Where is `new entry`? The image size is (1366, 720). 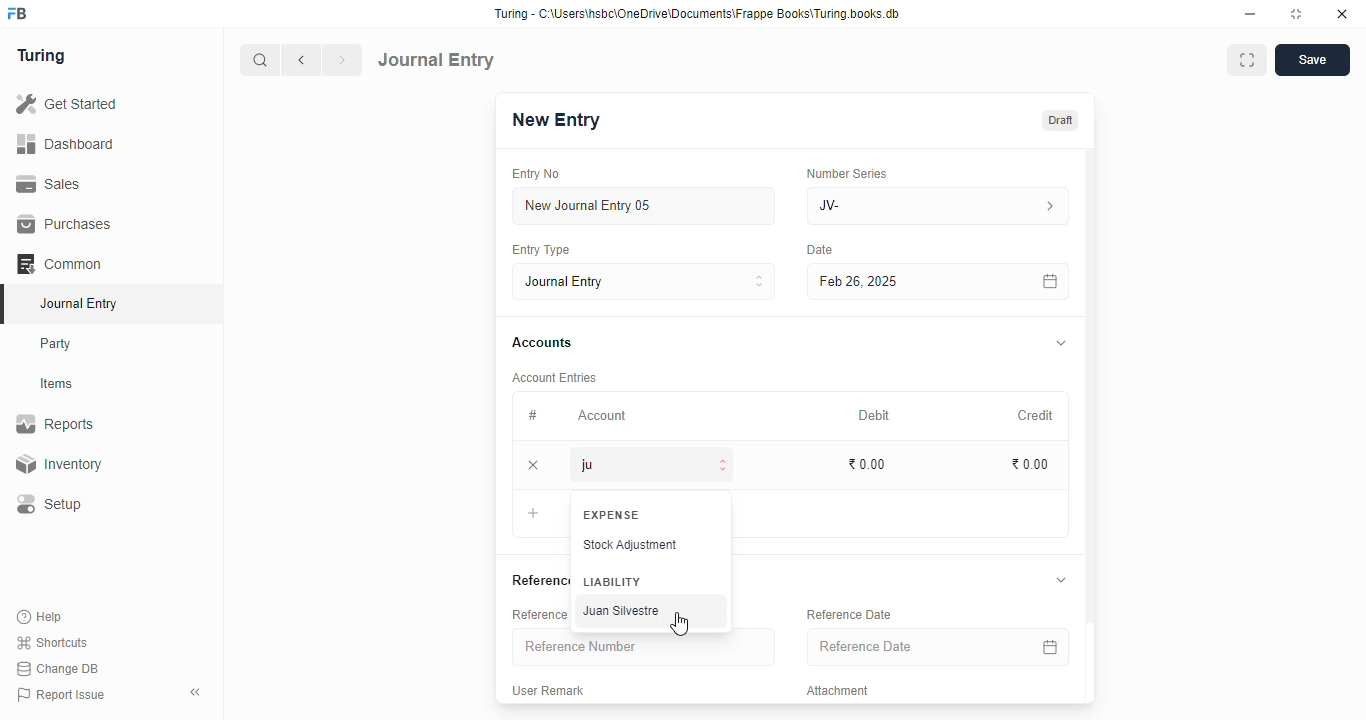
new entry is located at coordinates (555, 120).